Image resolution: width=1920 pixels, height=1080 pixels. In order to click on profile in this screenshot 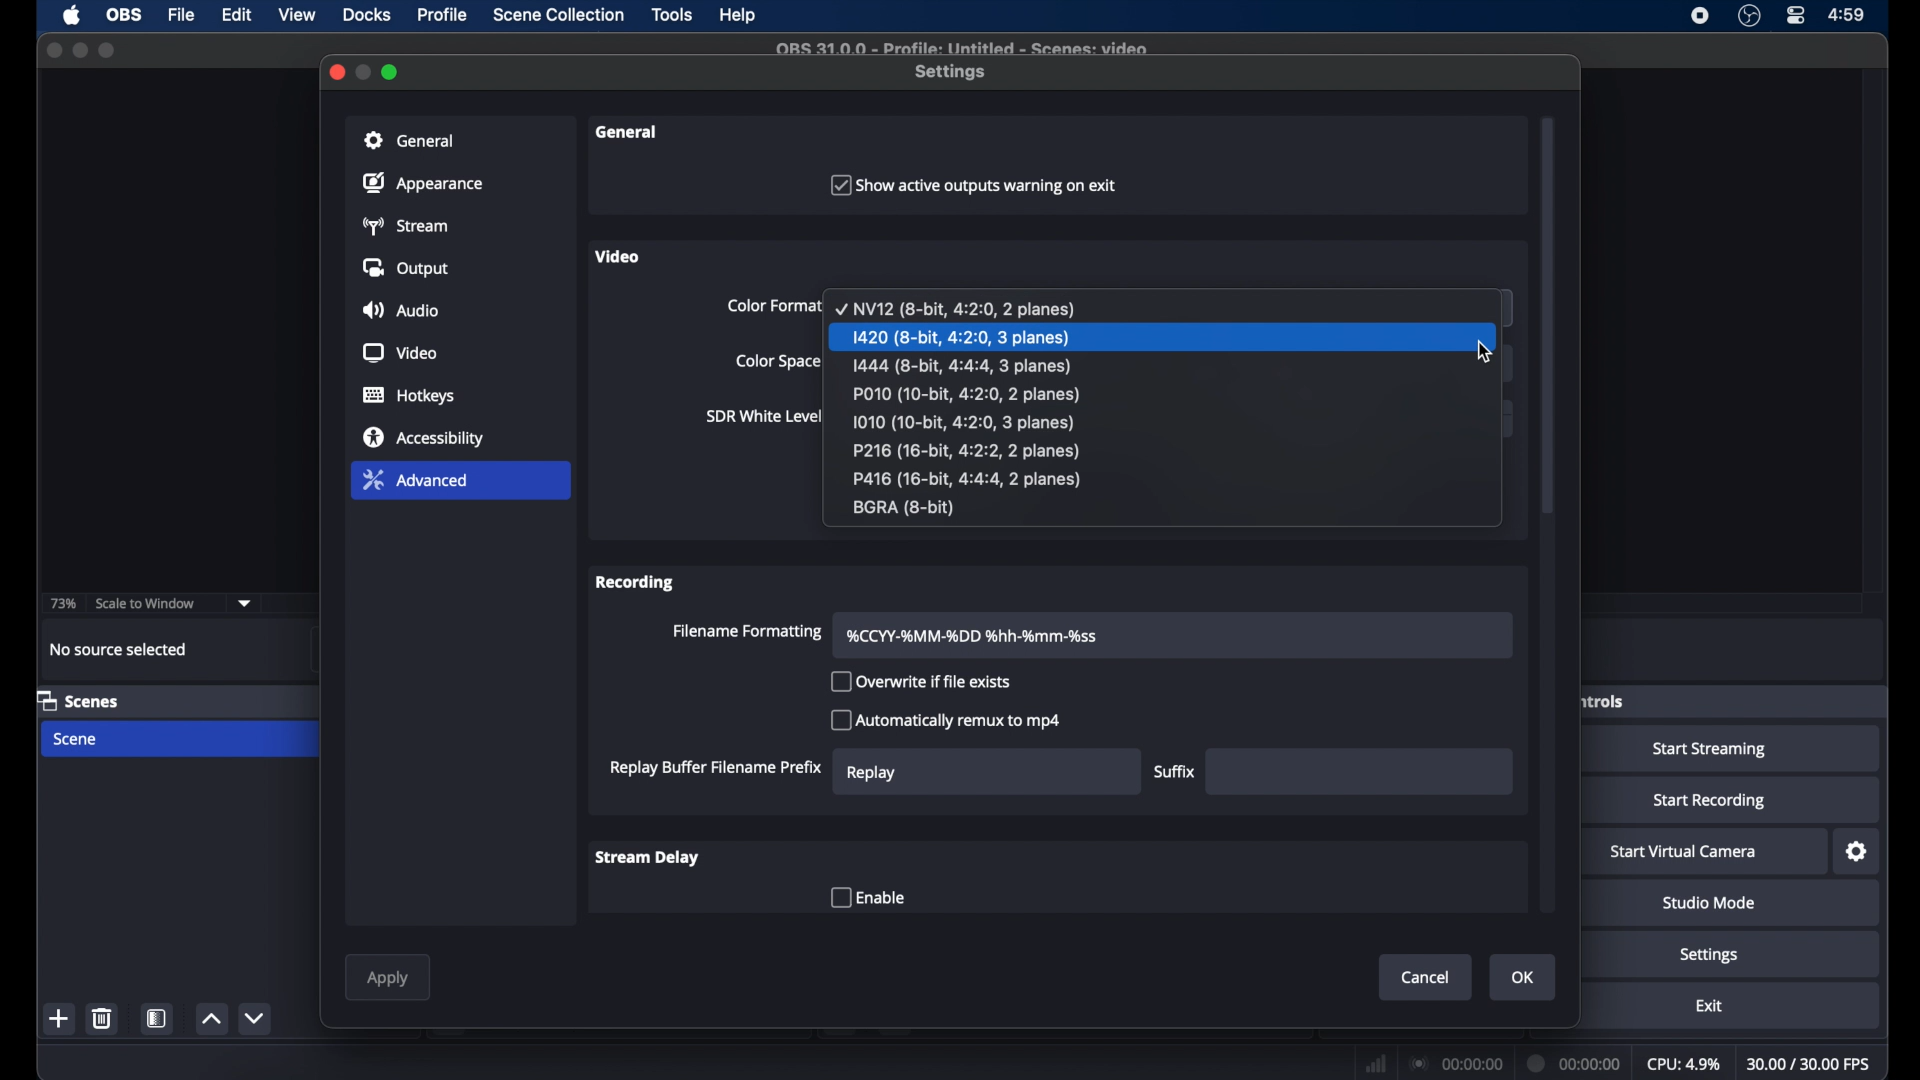, I will do `click(444, 15)`.